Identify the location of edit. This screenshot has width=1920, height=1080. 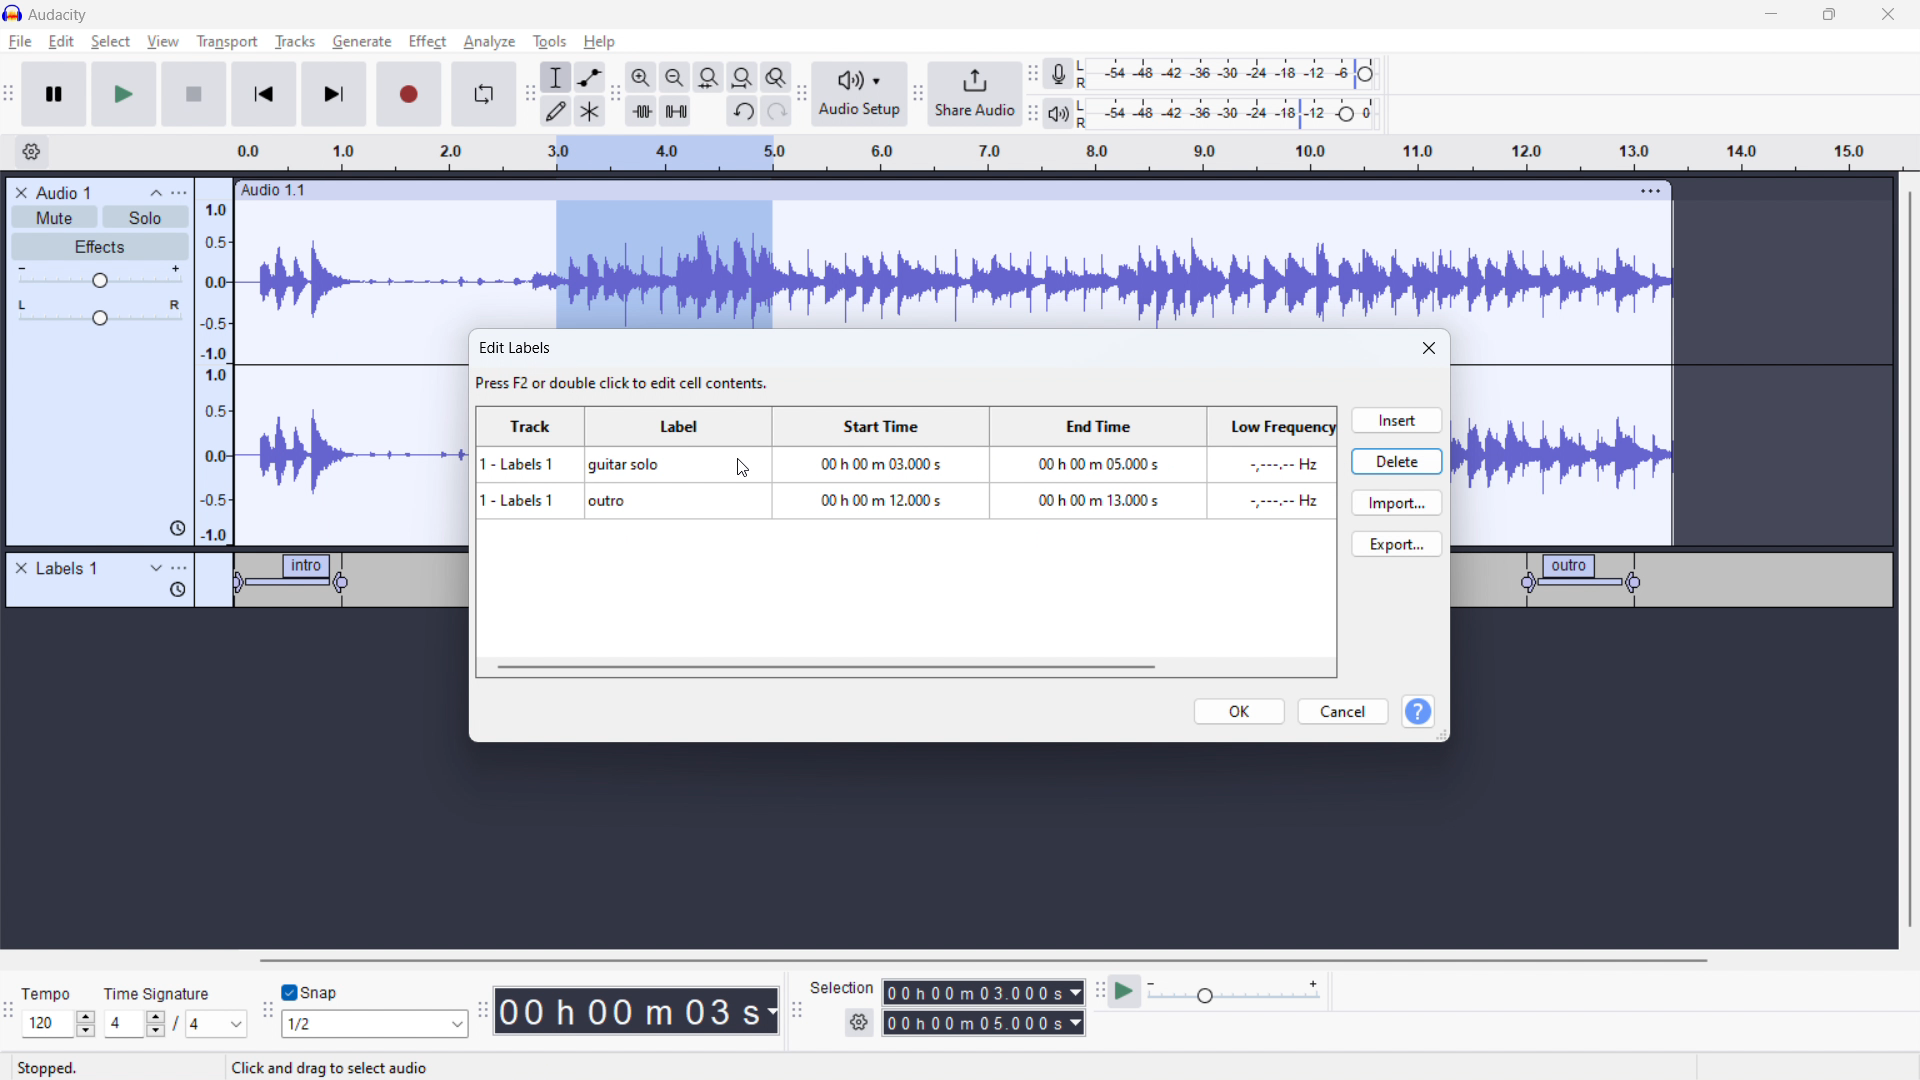
(61, 42).